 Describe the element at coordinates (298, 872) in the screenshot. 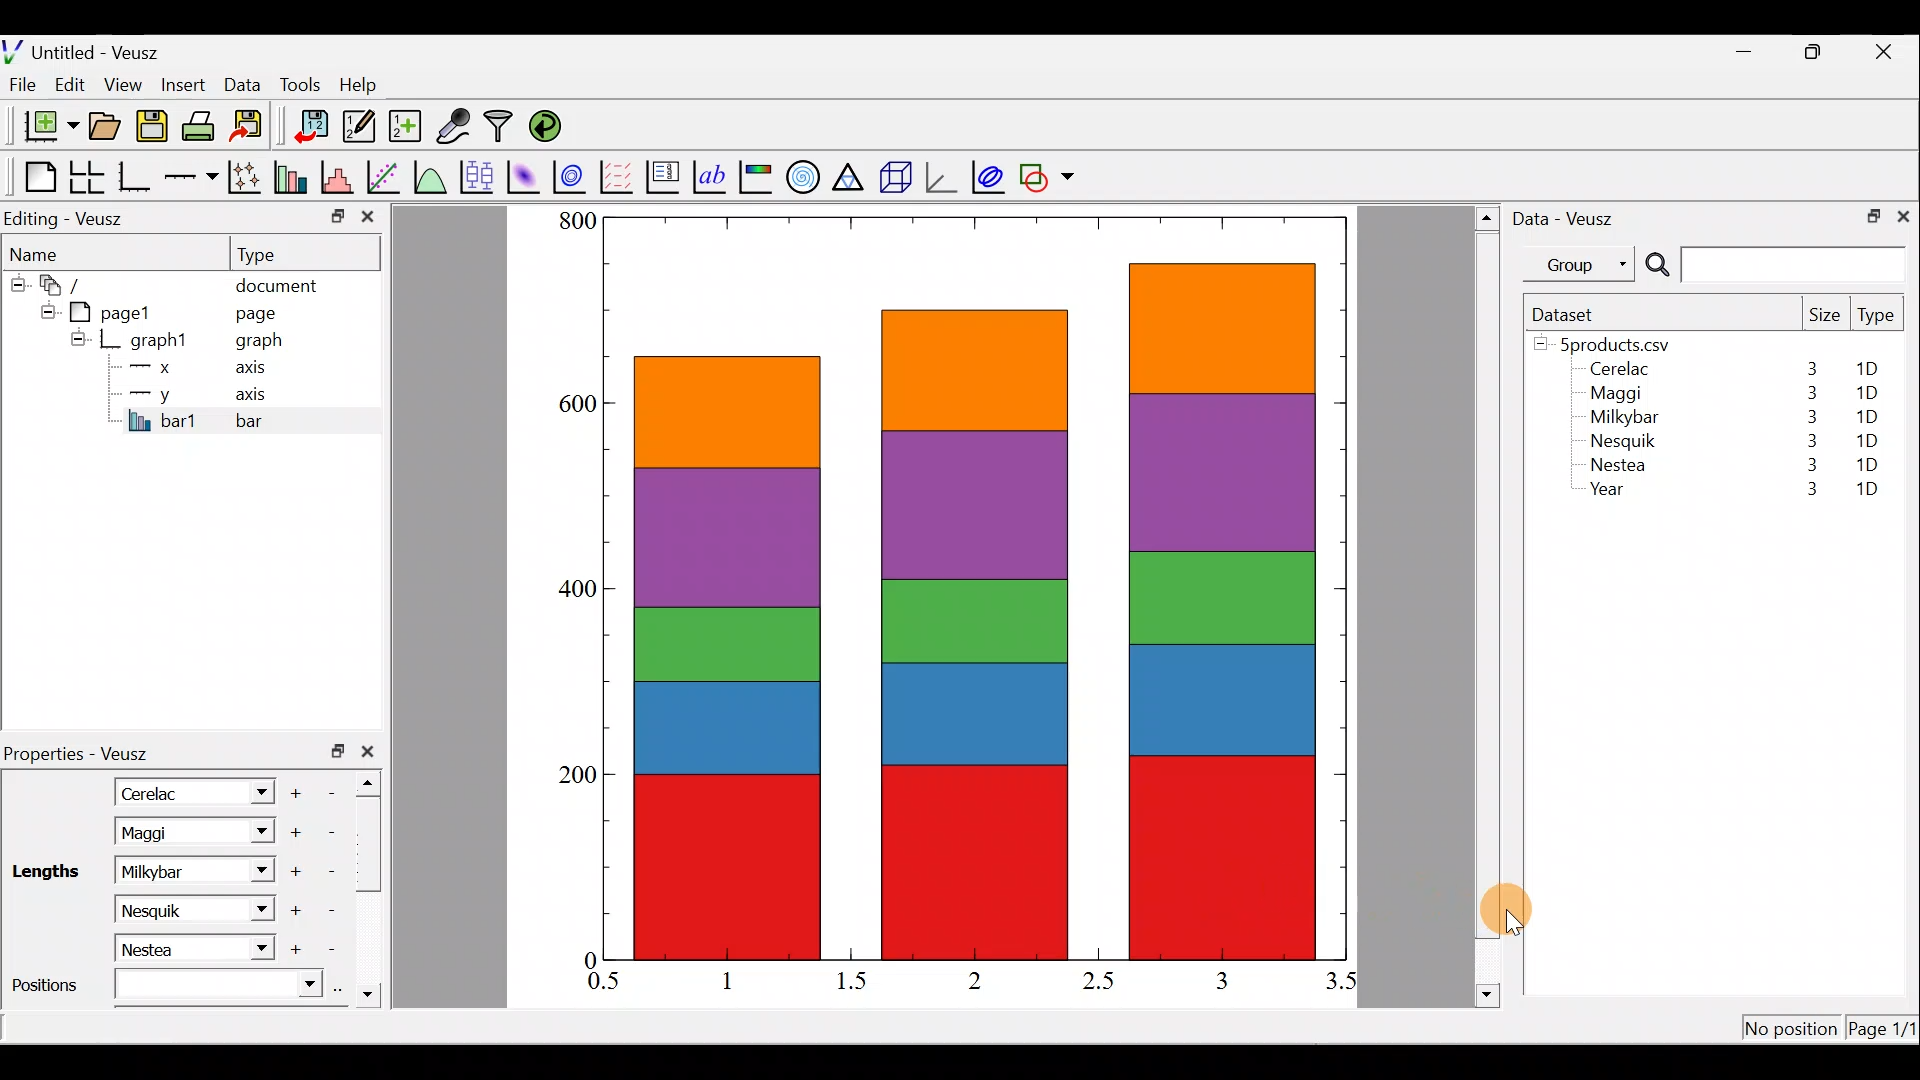

I see `Add another item` at that location.